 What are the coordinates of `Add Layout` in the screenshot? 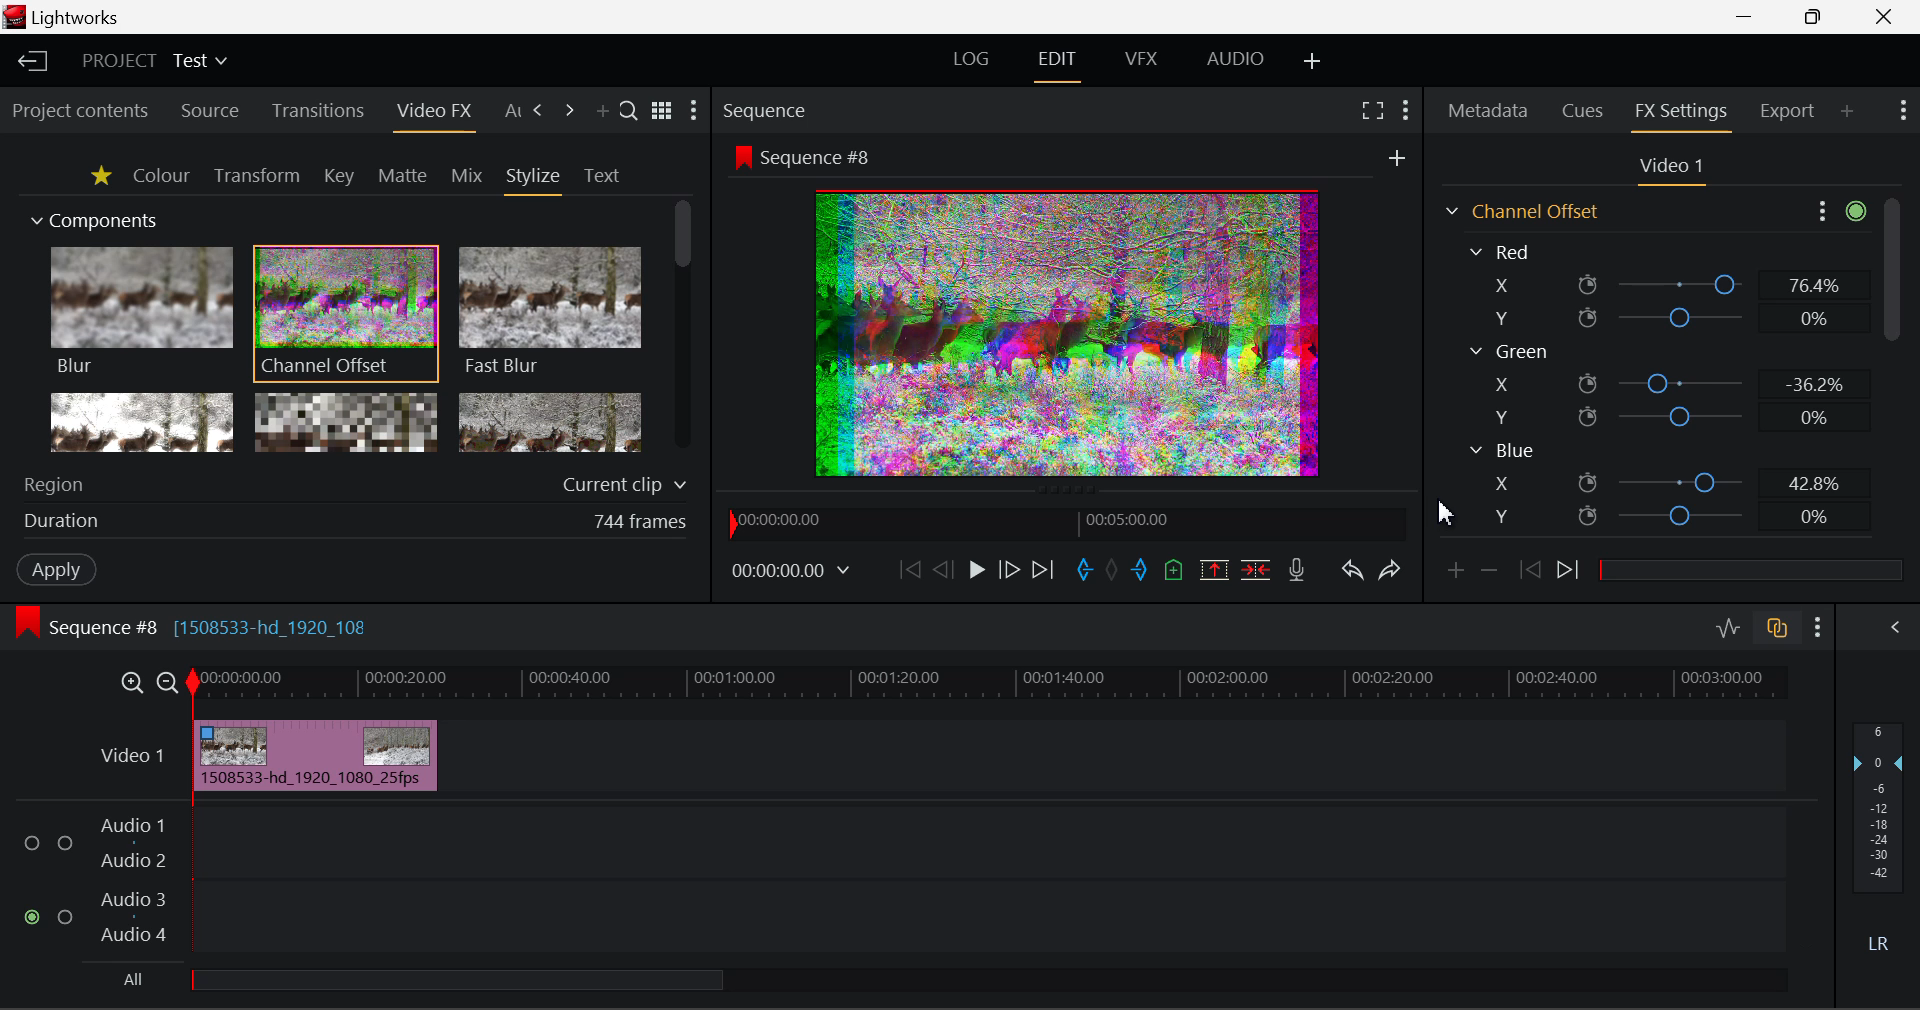 It's located at (1313, 65).